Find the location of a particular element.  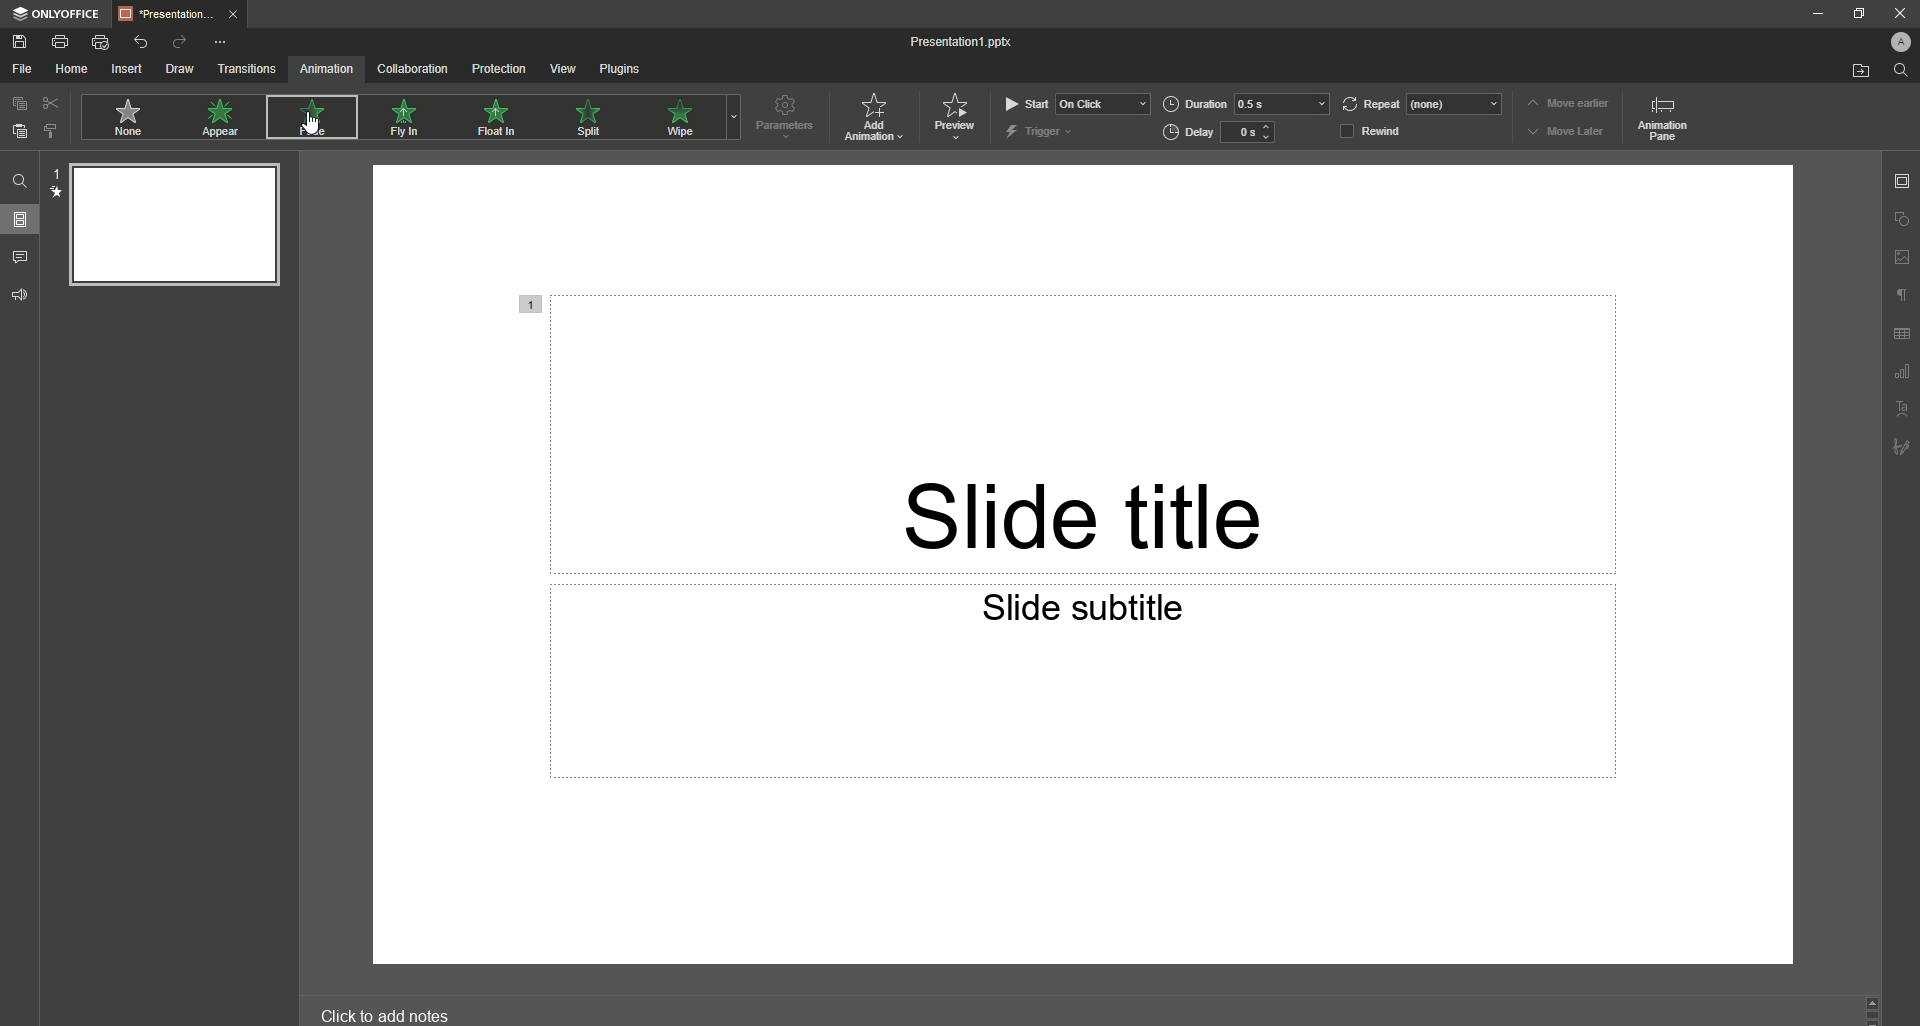

Slide Title is located at coordinates (1097, 491).